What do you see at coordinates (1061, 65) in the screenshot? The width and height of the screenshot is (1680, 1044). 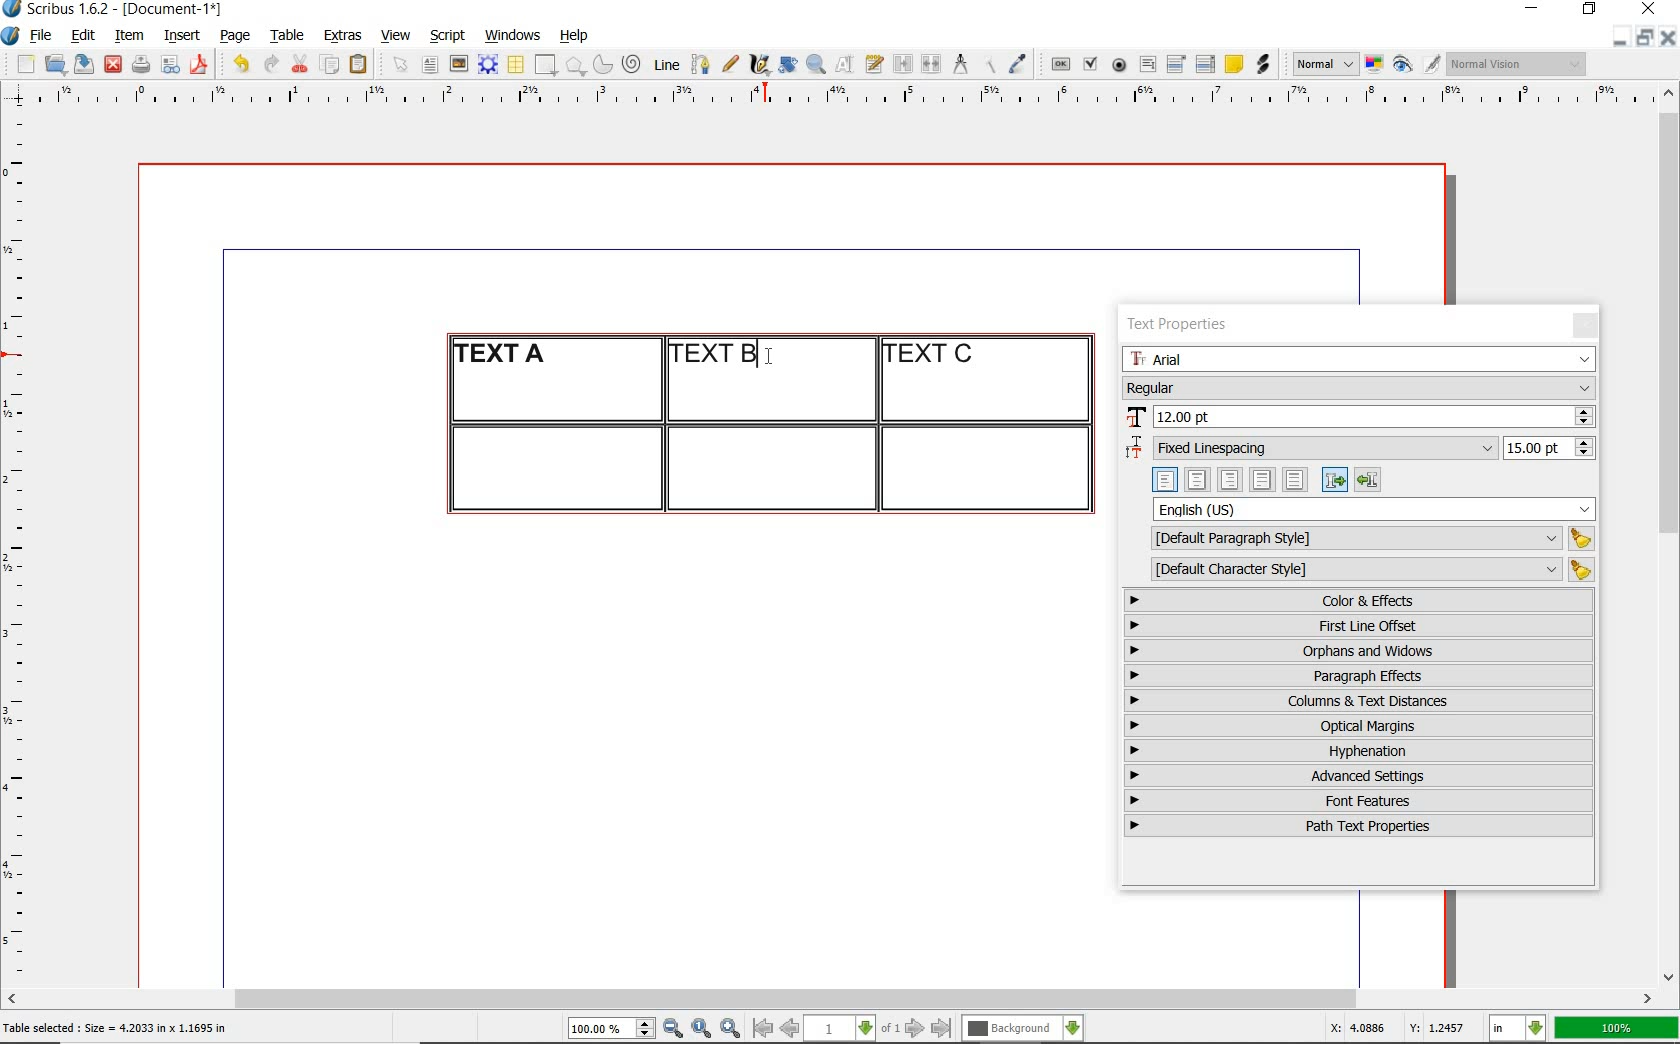 I see `pdf push button` at bounding box center [1061, 65].